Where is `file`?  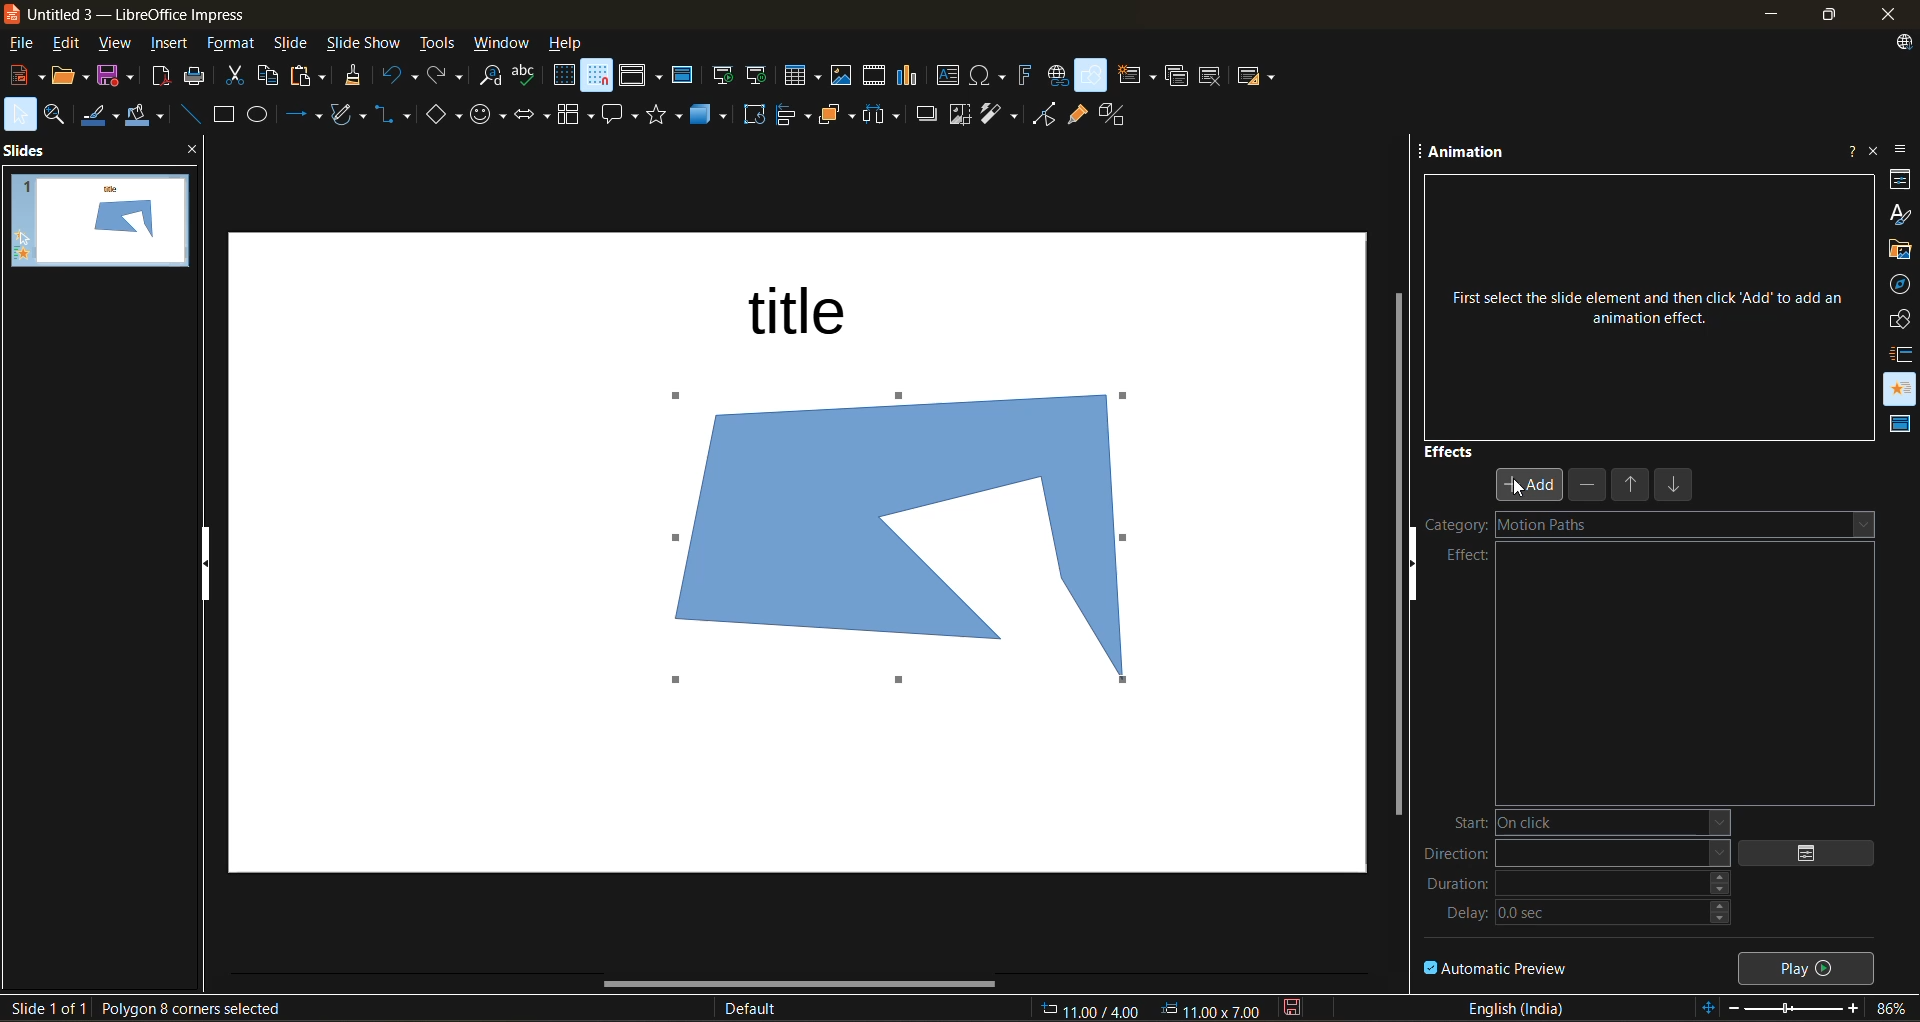 file is located at coordinates (20, 41).